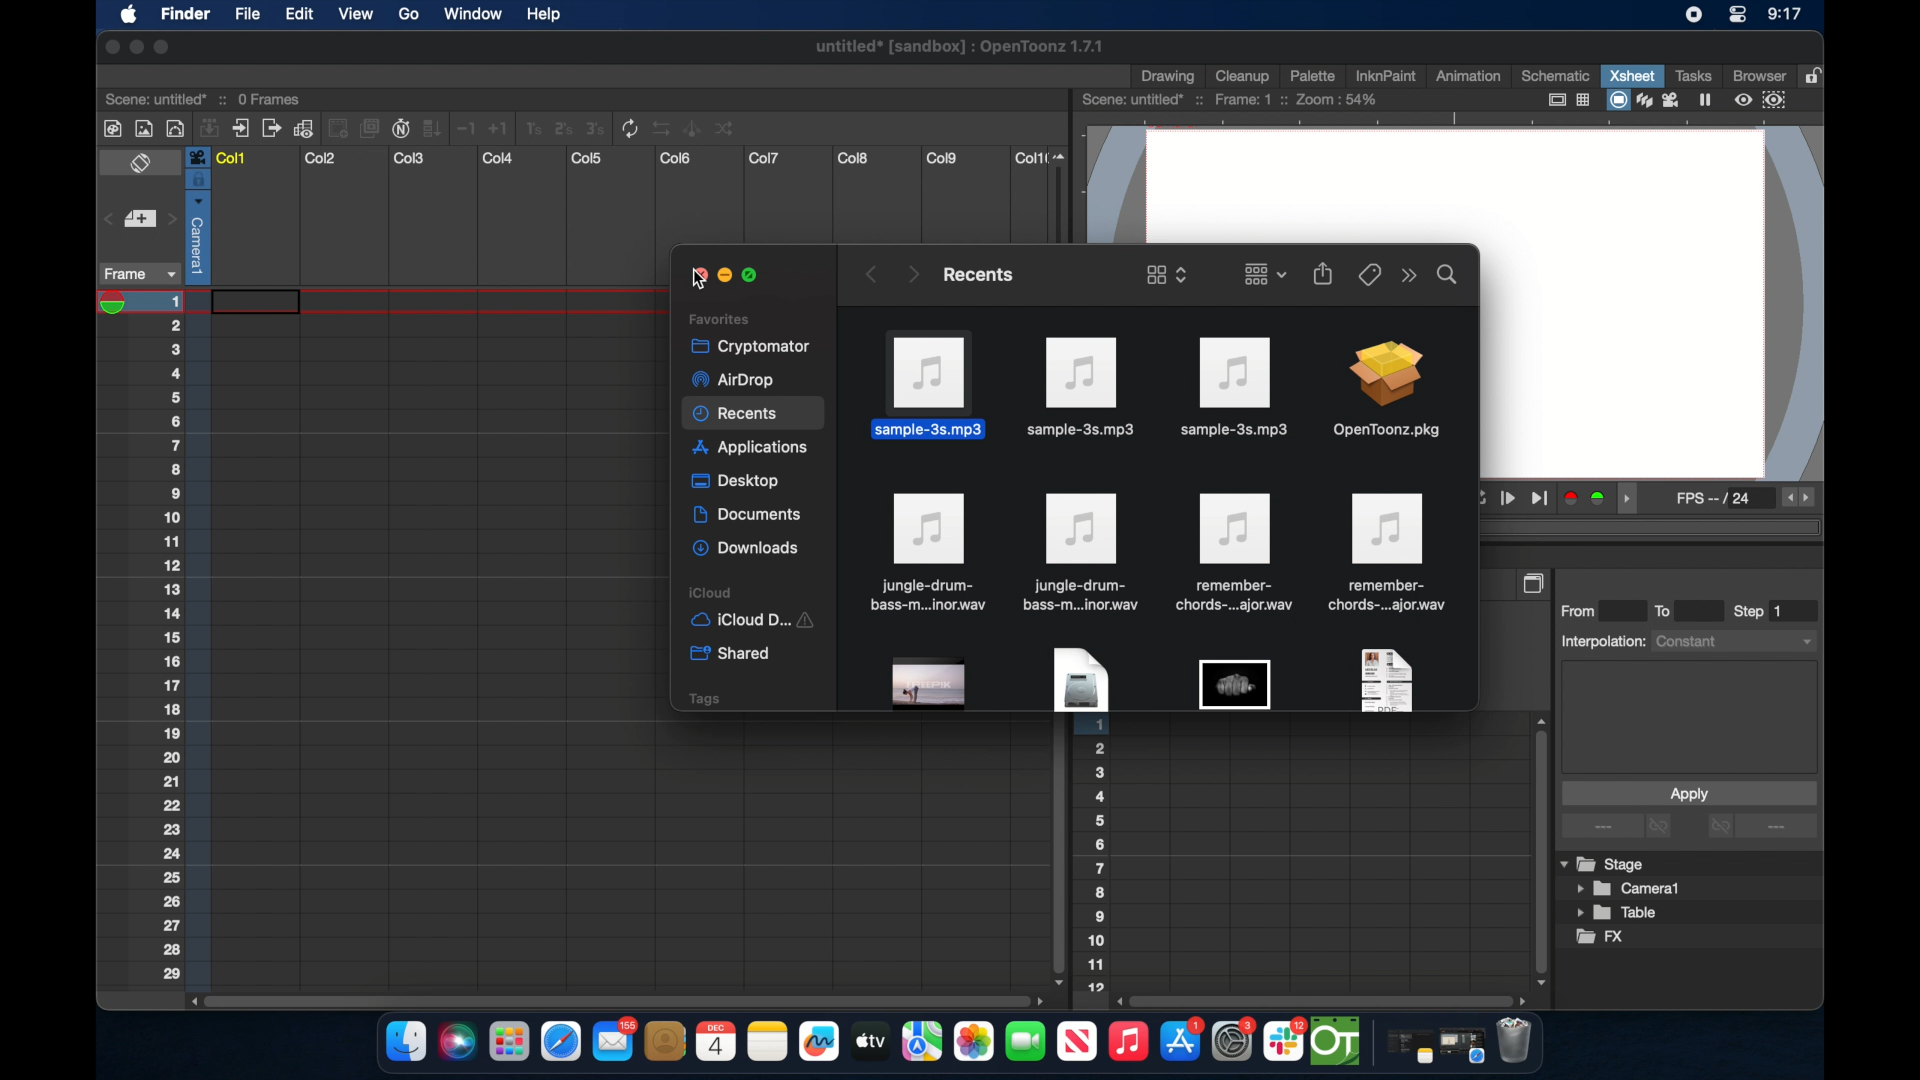 The image size is (1920, 1080). What do you see at coordinates (1448, 273) in the screenshot?
I see `search` at bounding box center [1448, 273].